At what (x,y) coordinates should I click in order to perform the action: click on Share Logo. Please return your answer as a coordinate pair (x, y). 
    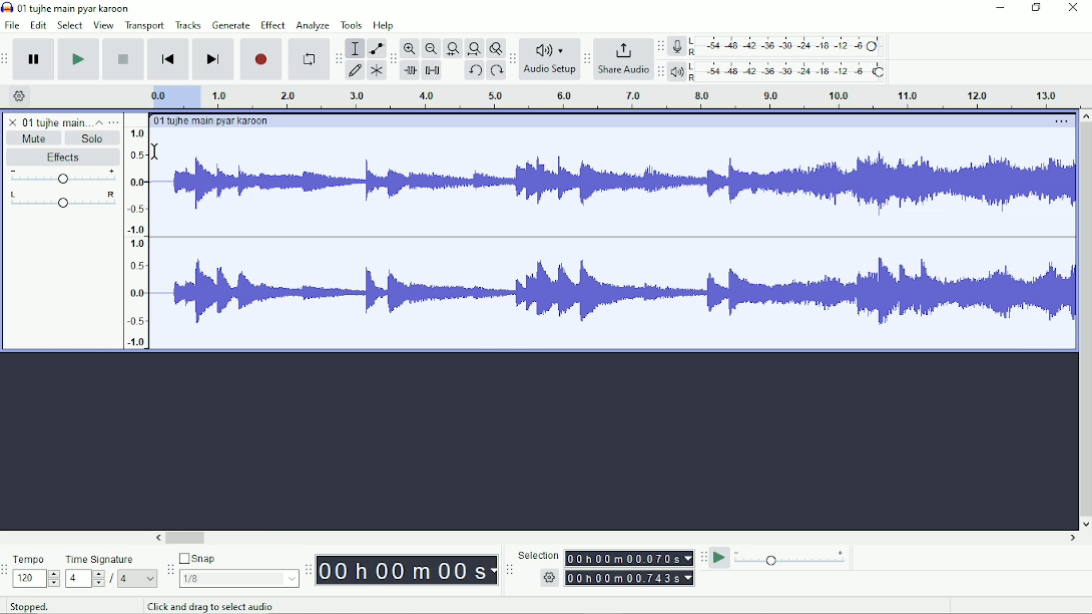
    Looking at the image, I should click on (621, 49).